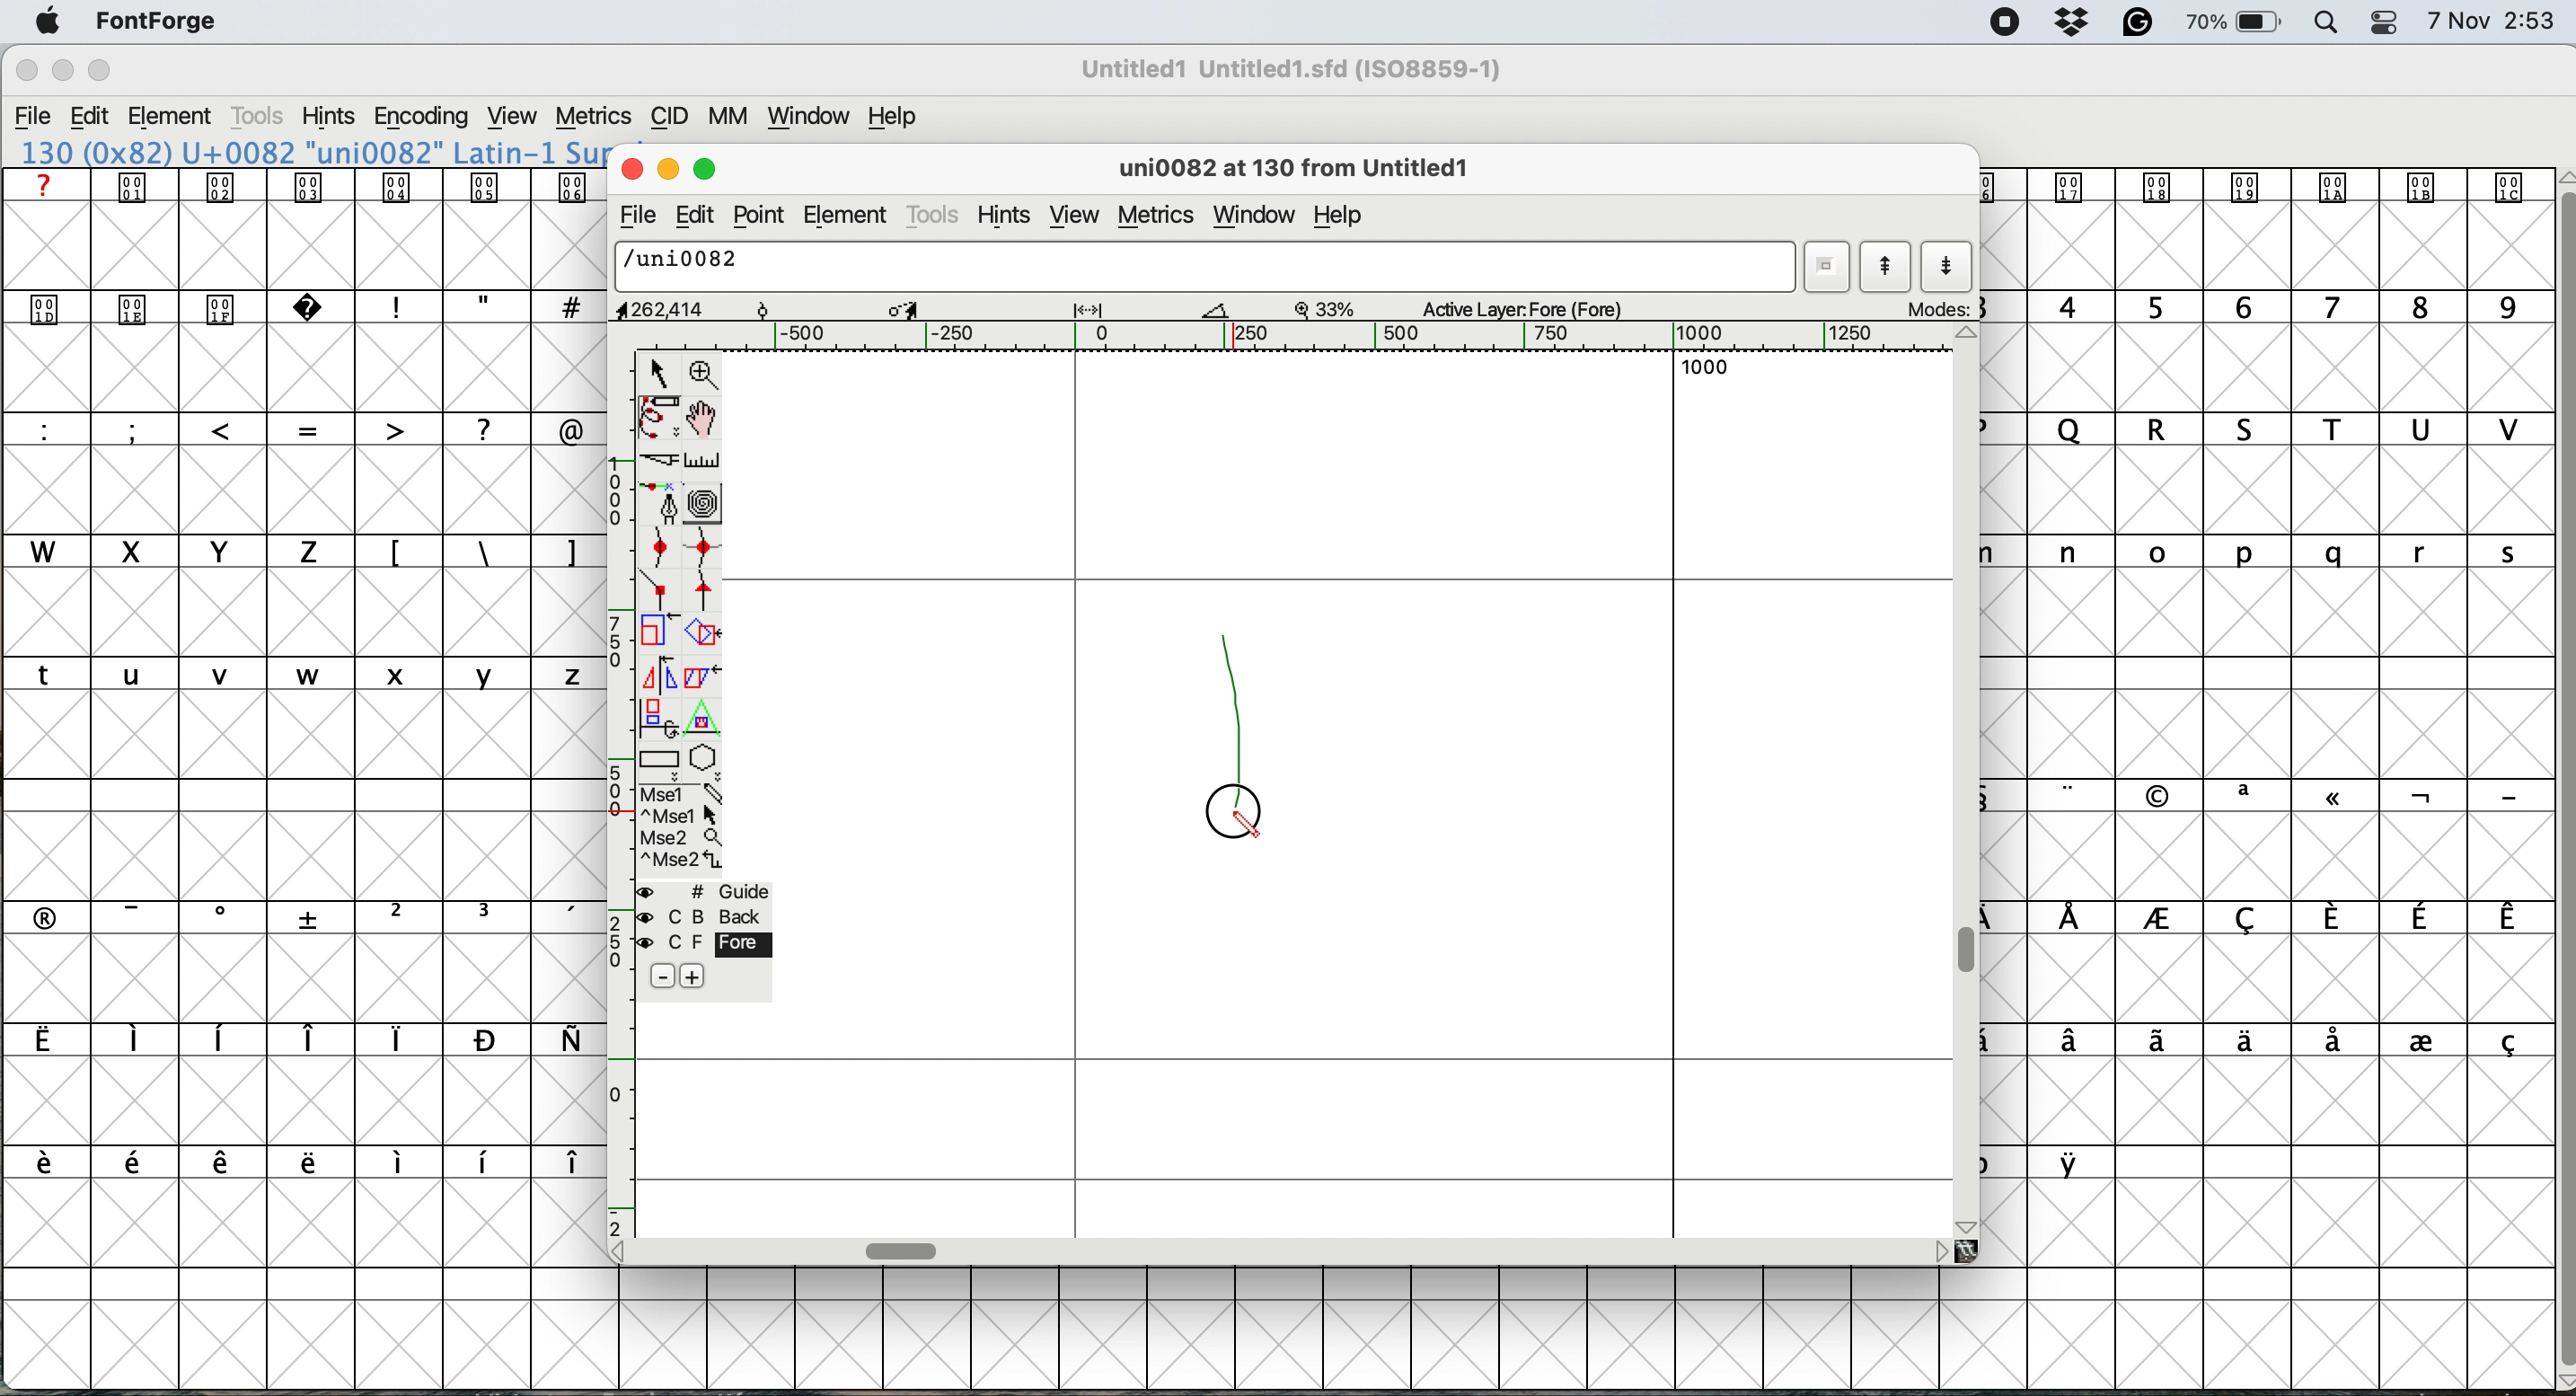 This screenshot has width=2576, height=1396. Describe the element at coordinates (1524, 312) in the screenshot. I see `active layers` at that location.